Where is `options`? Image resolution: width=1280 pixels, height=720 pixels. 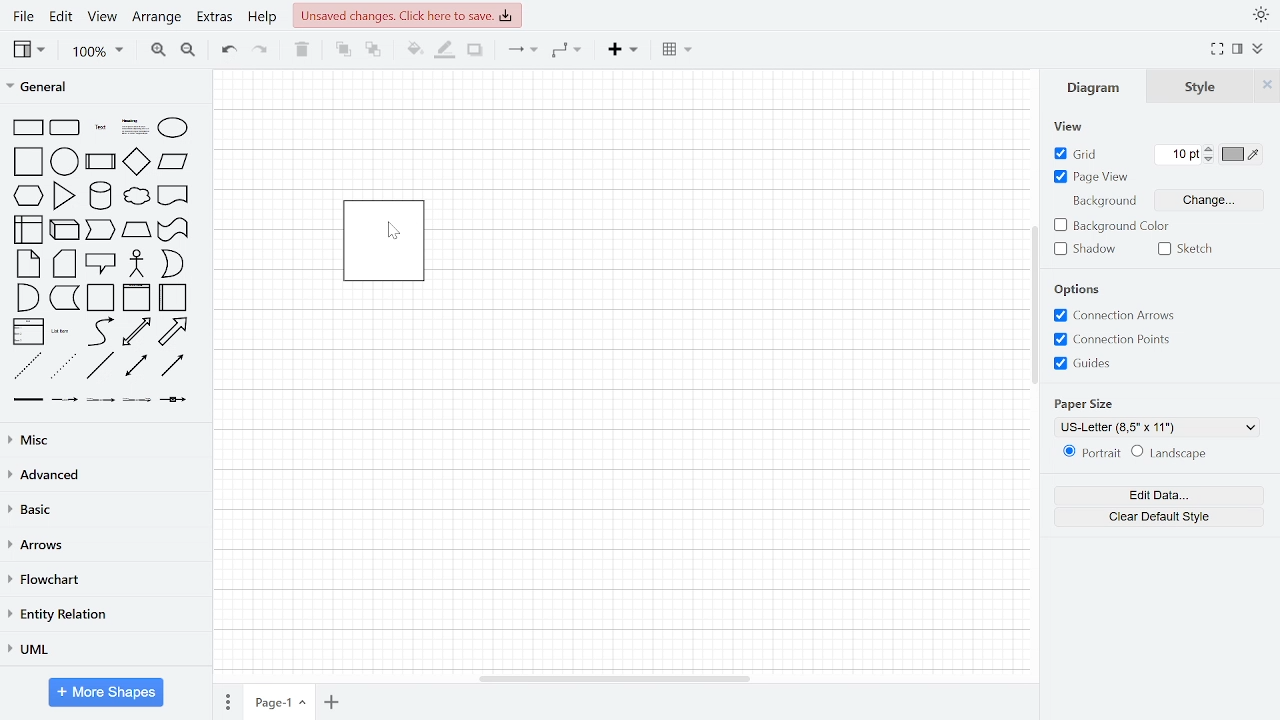 options is located at coordinates (1077, 288).